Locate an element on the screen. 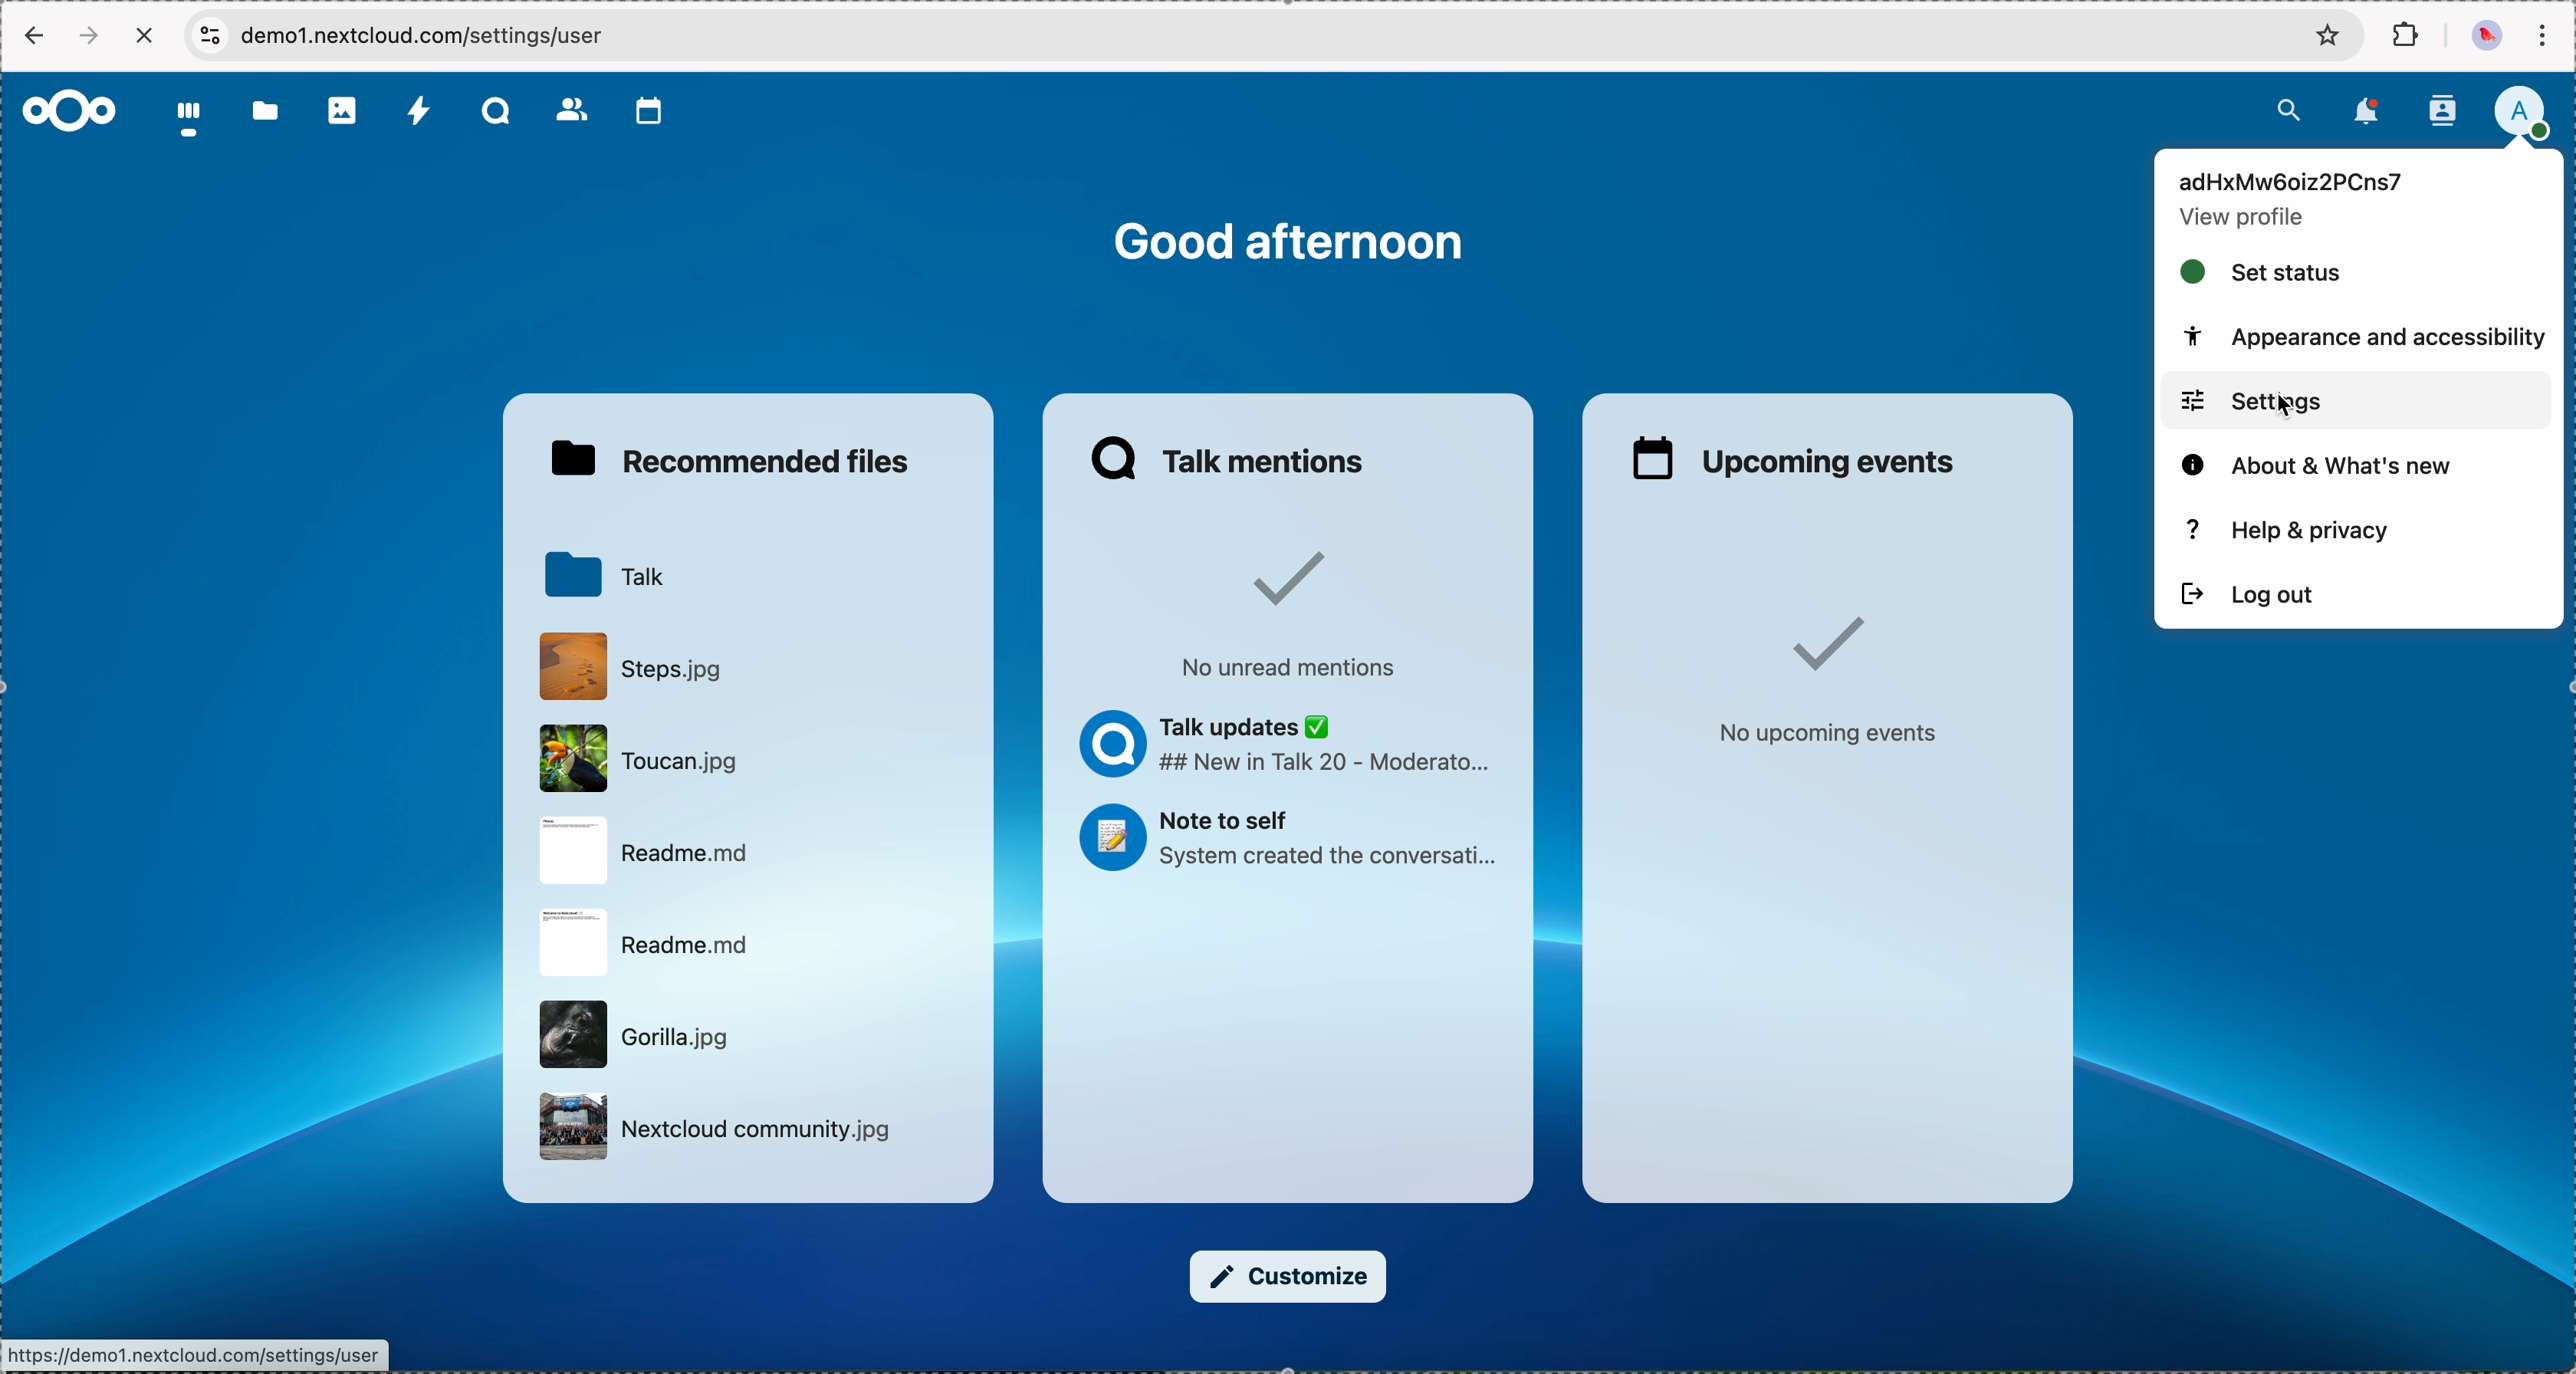 The height and width of the screenshot is (1374, 2576). no unread mentions is located at coordinates (1283, 614).